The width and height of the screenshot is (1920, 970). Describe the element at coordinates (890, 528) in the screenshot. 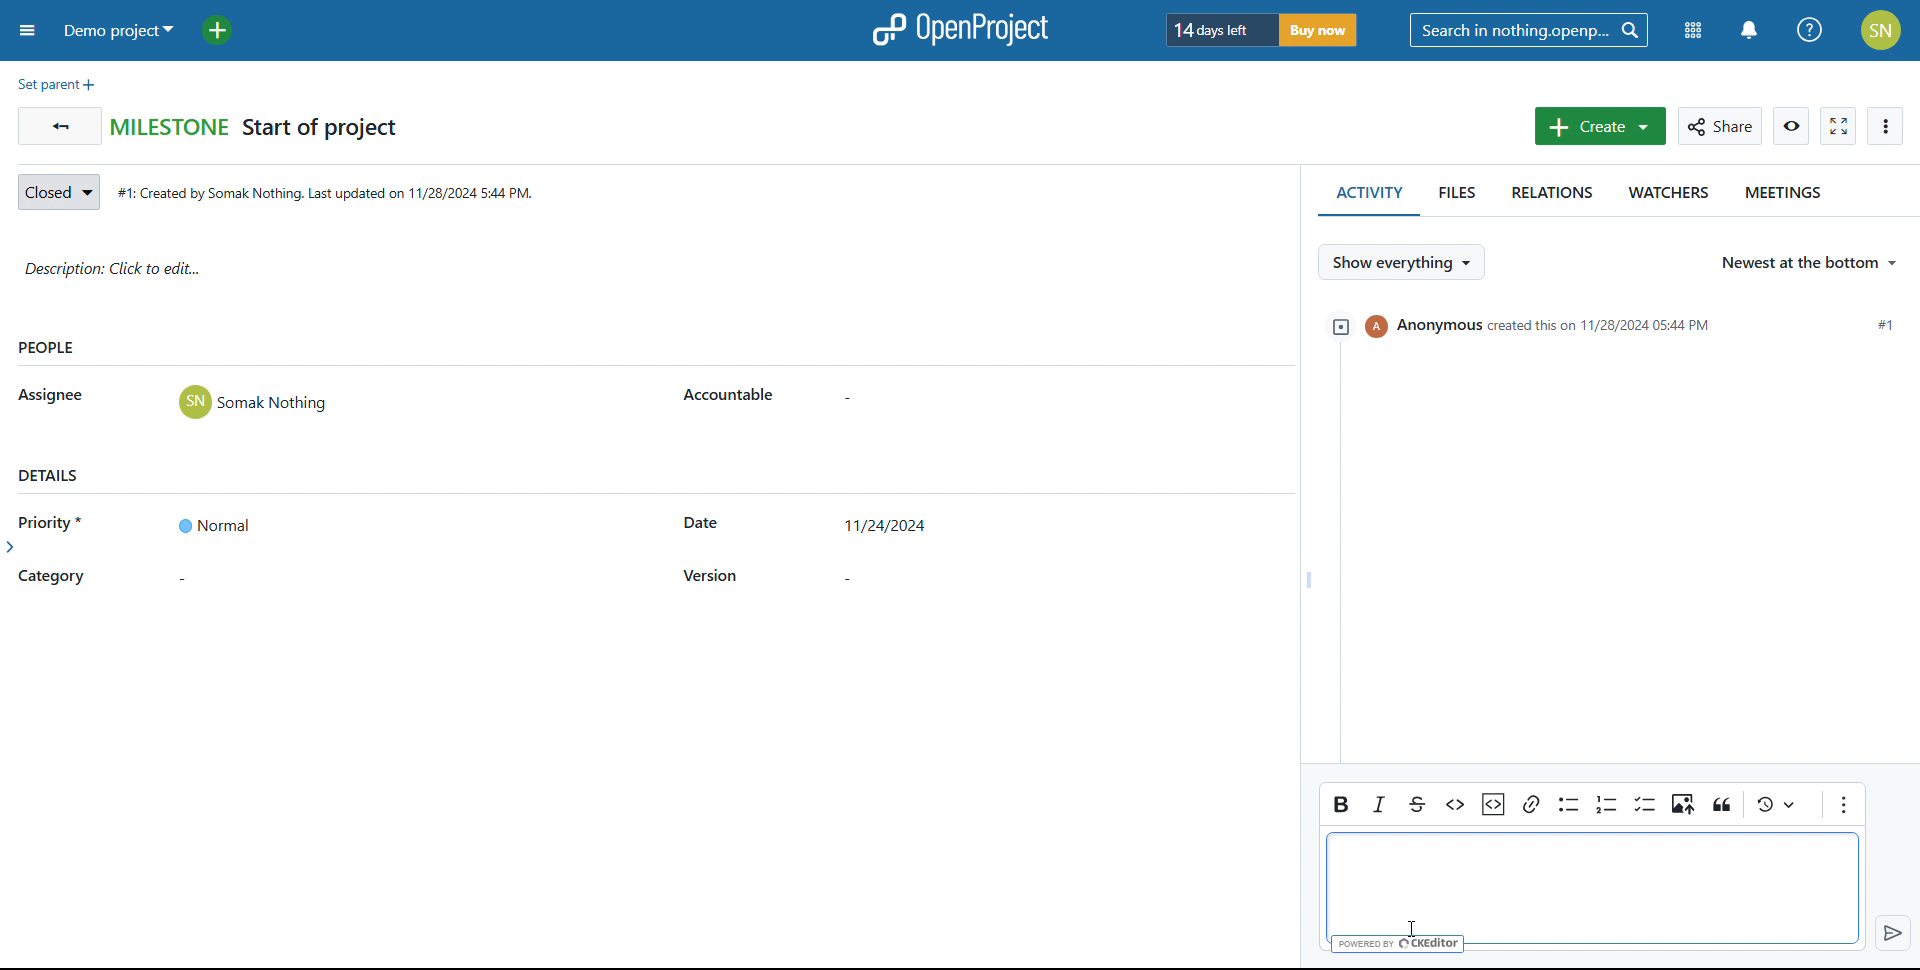

I see `set start date` at that location.